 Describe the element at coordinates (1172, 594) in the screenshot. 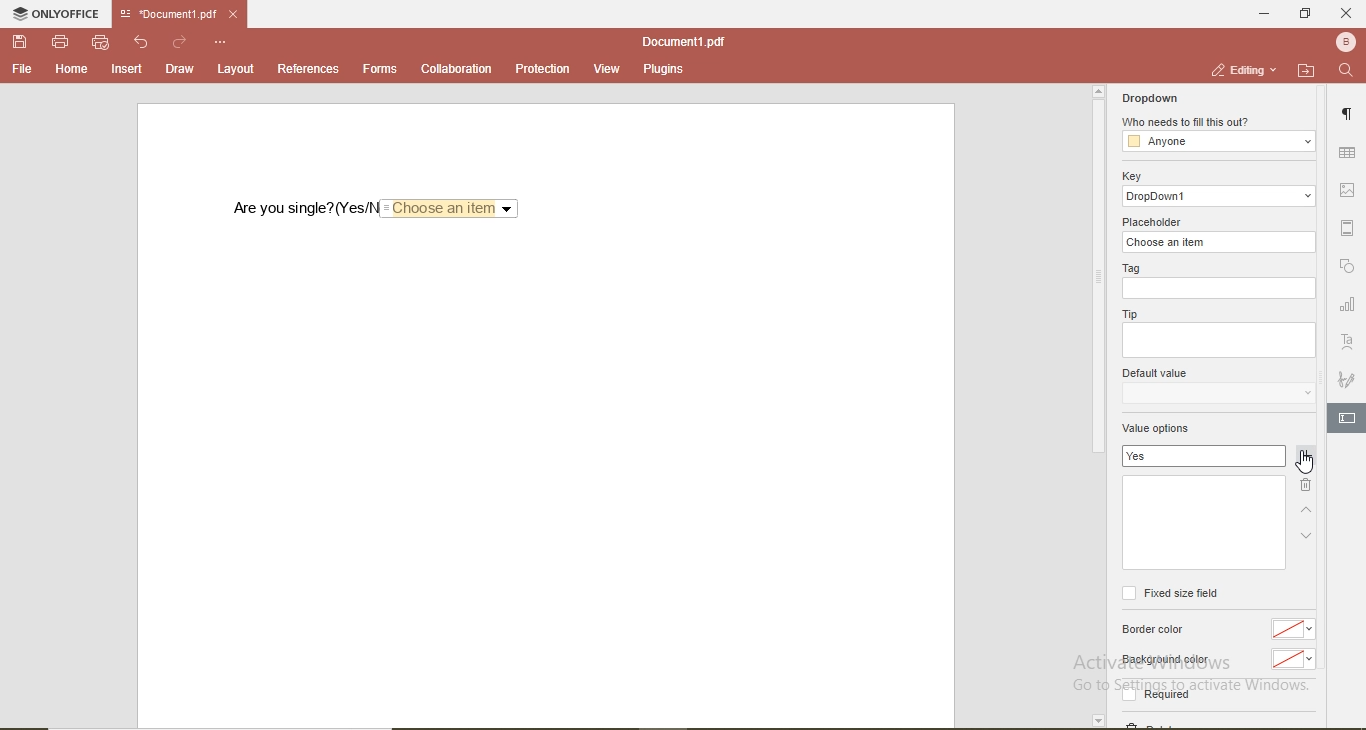

I see `fixed size field` at that location.